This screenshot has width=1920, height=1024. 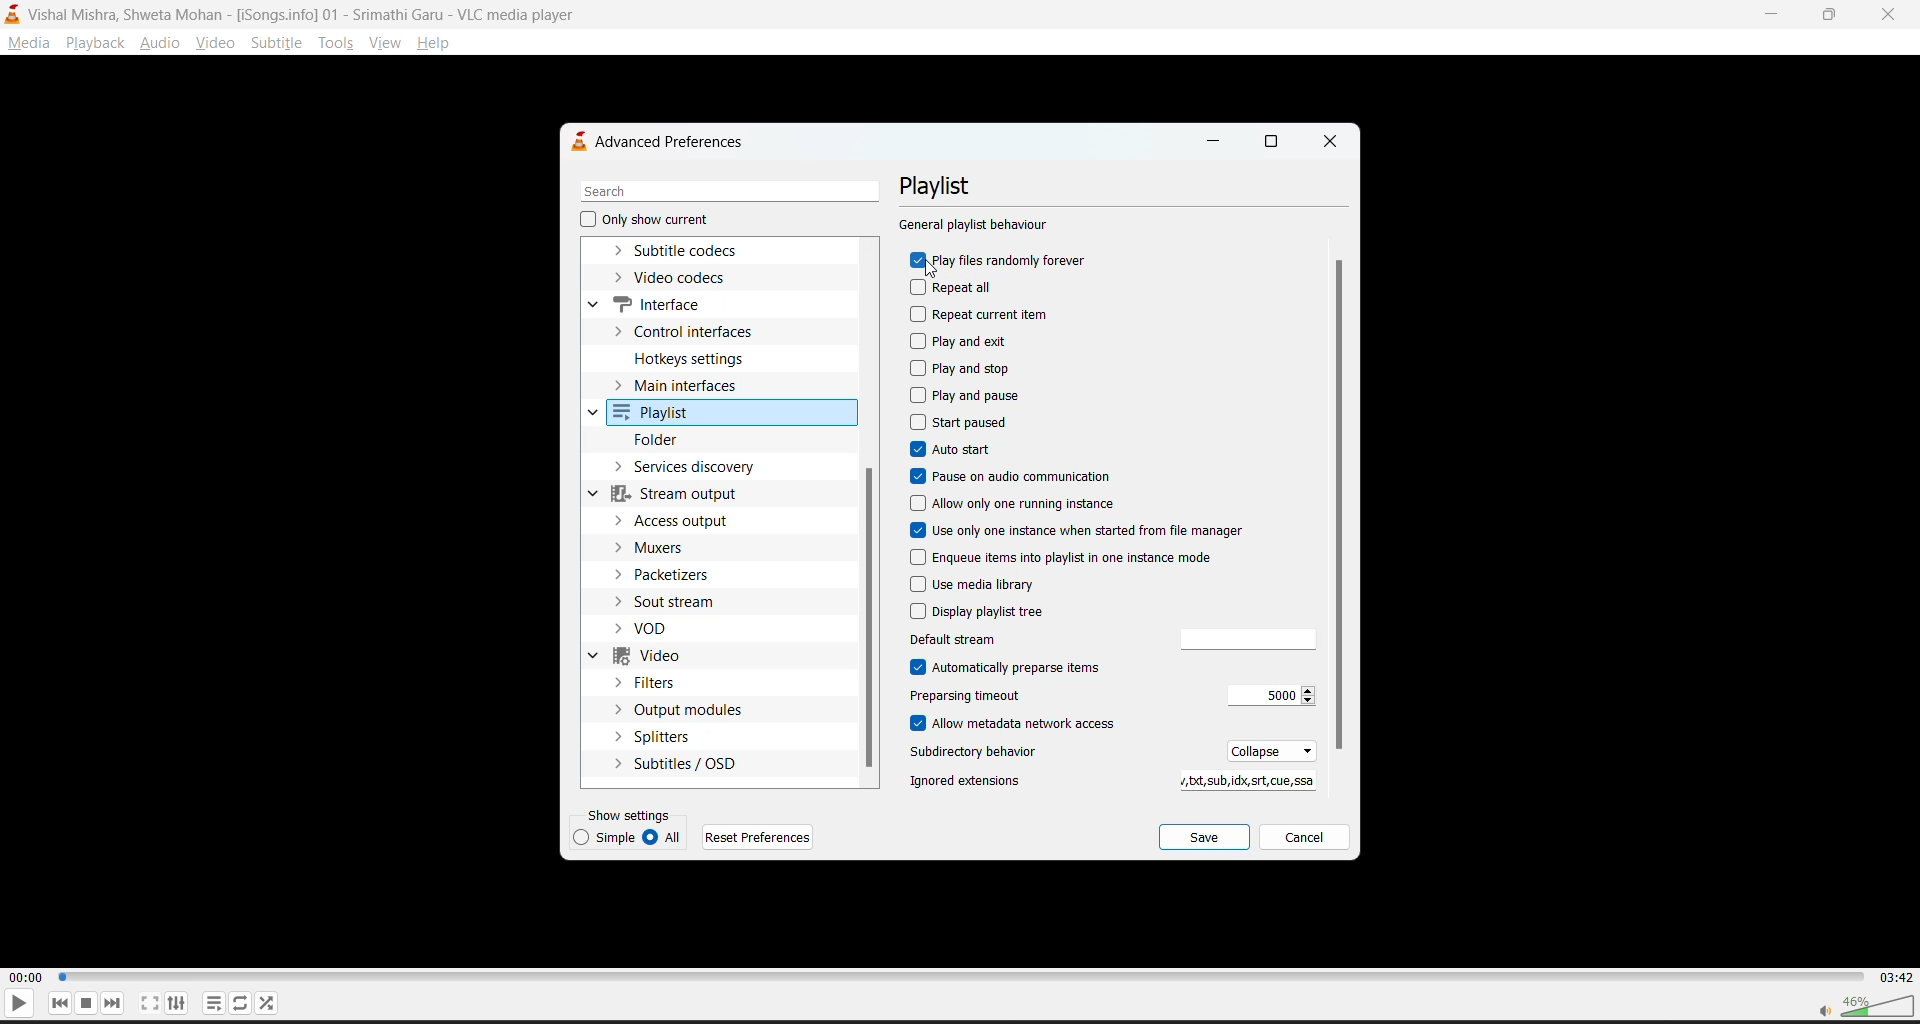 I want to click on general playlist behaviour, so click(x=979, y=224).